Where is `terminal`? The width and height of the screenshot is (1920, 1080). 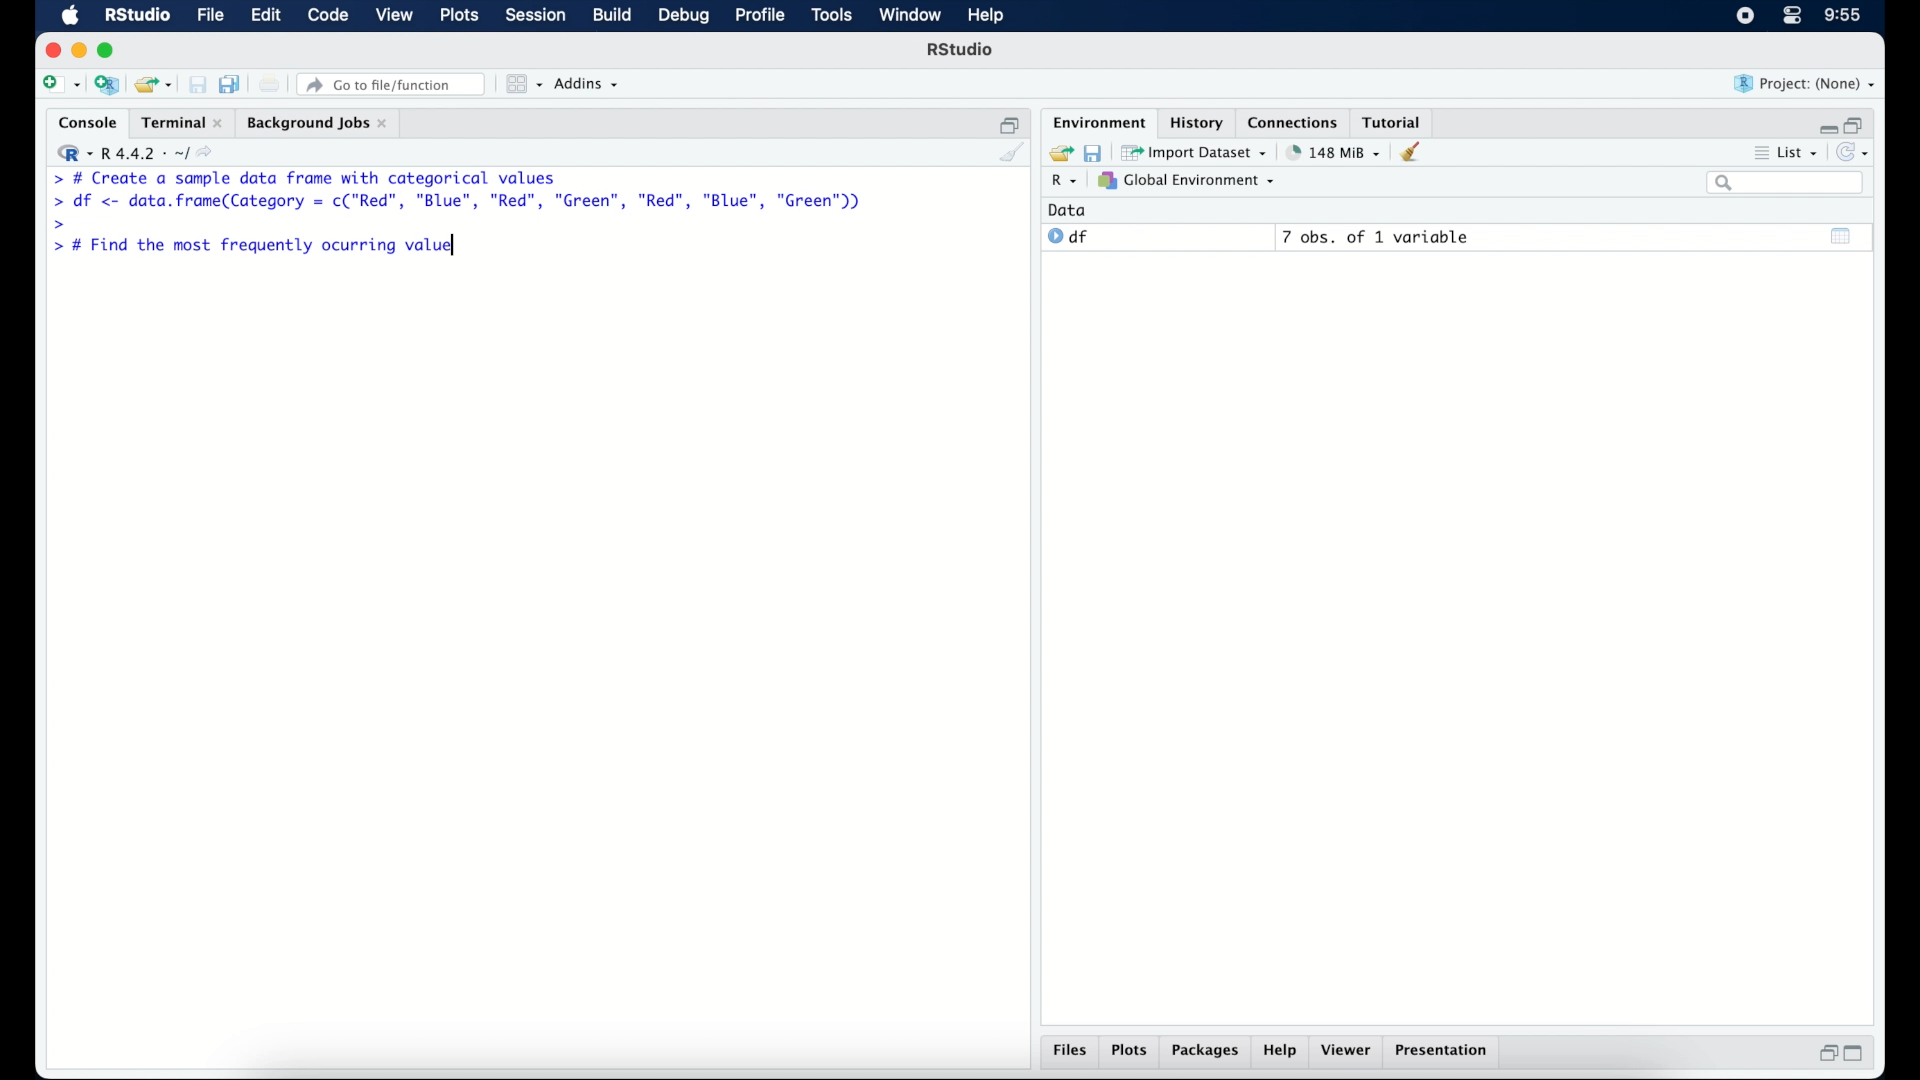 terminal is located at coordinates (179, 120).